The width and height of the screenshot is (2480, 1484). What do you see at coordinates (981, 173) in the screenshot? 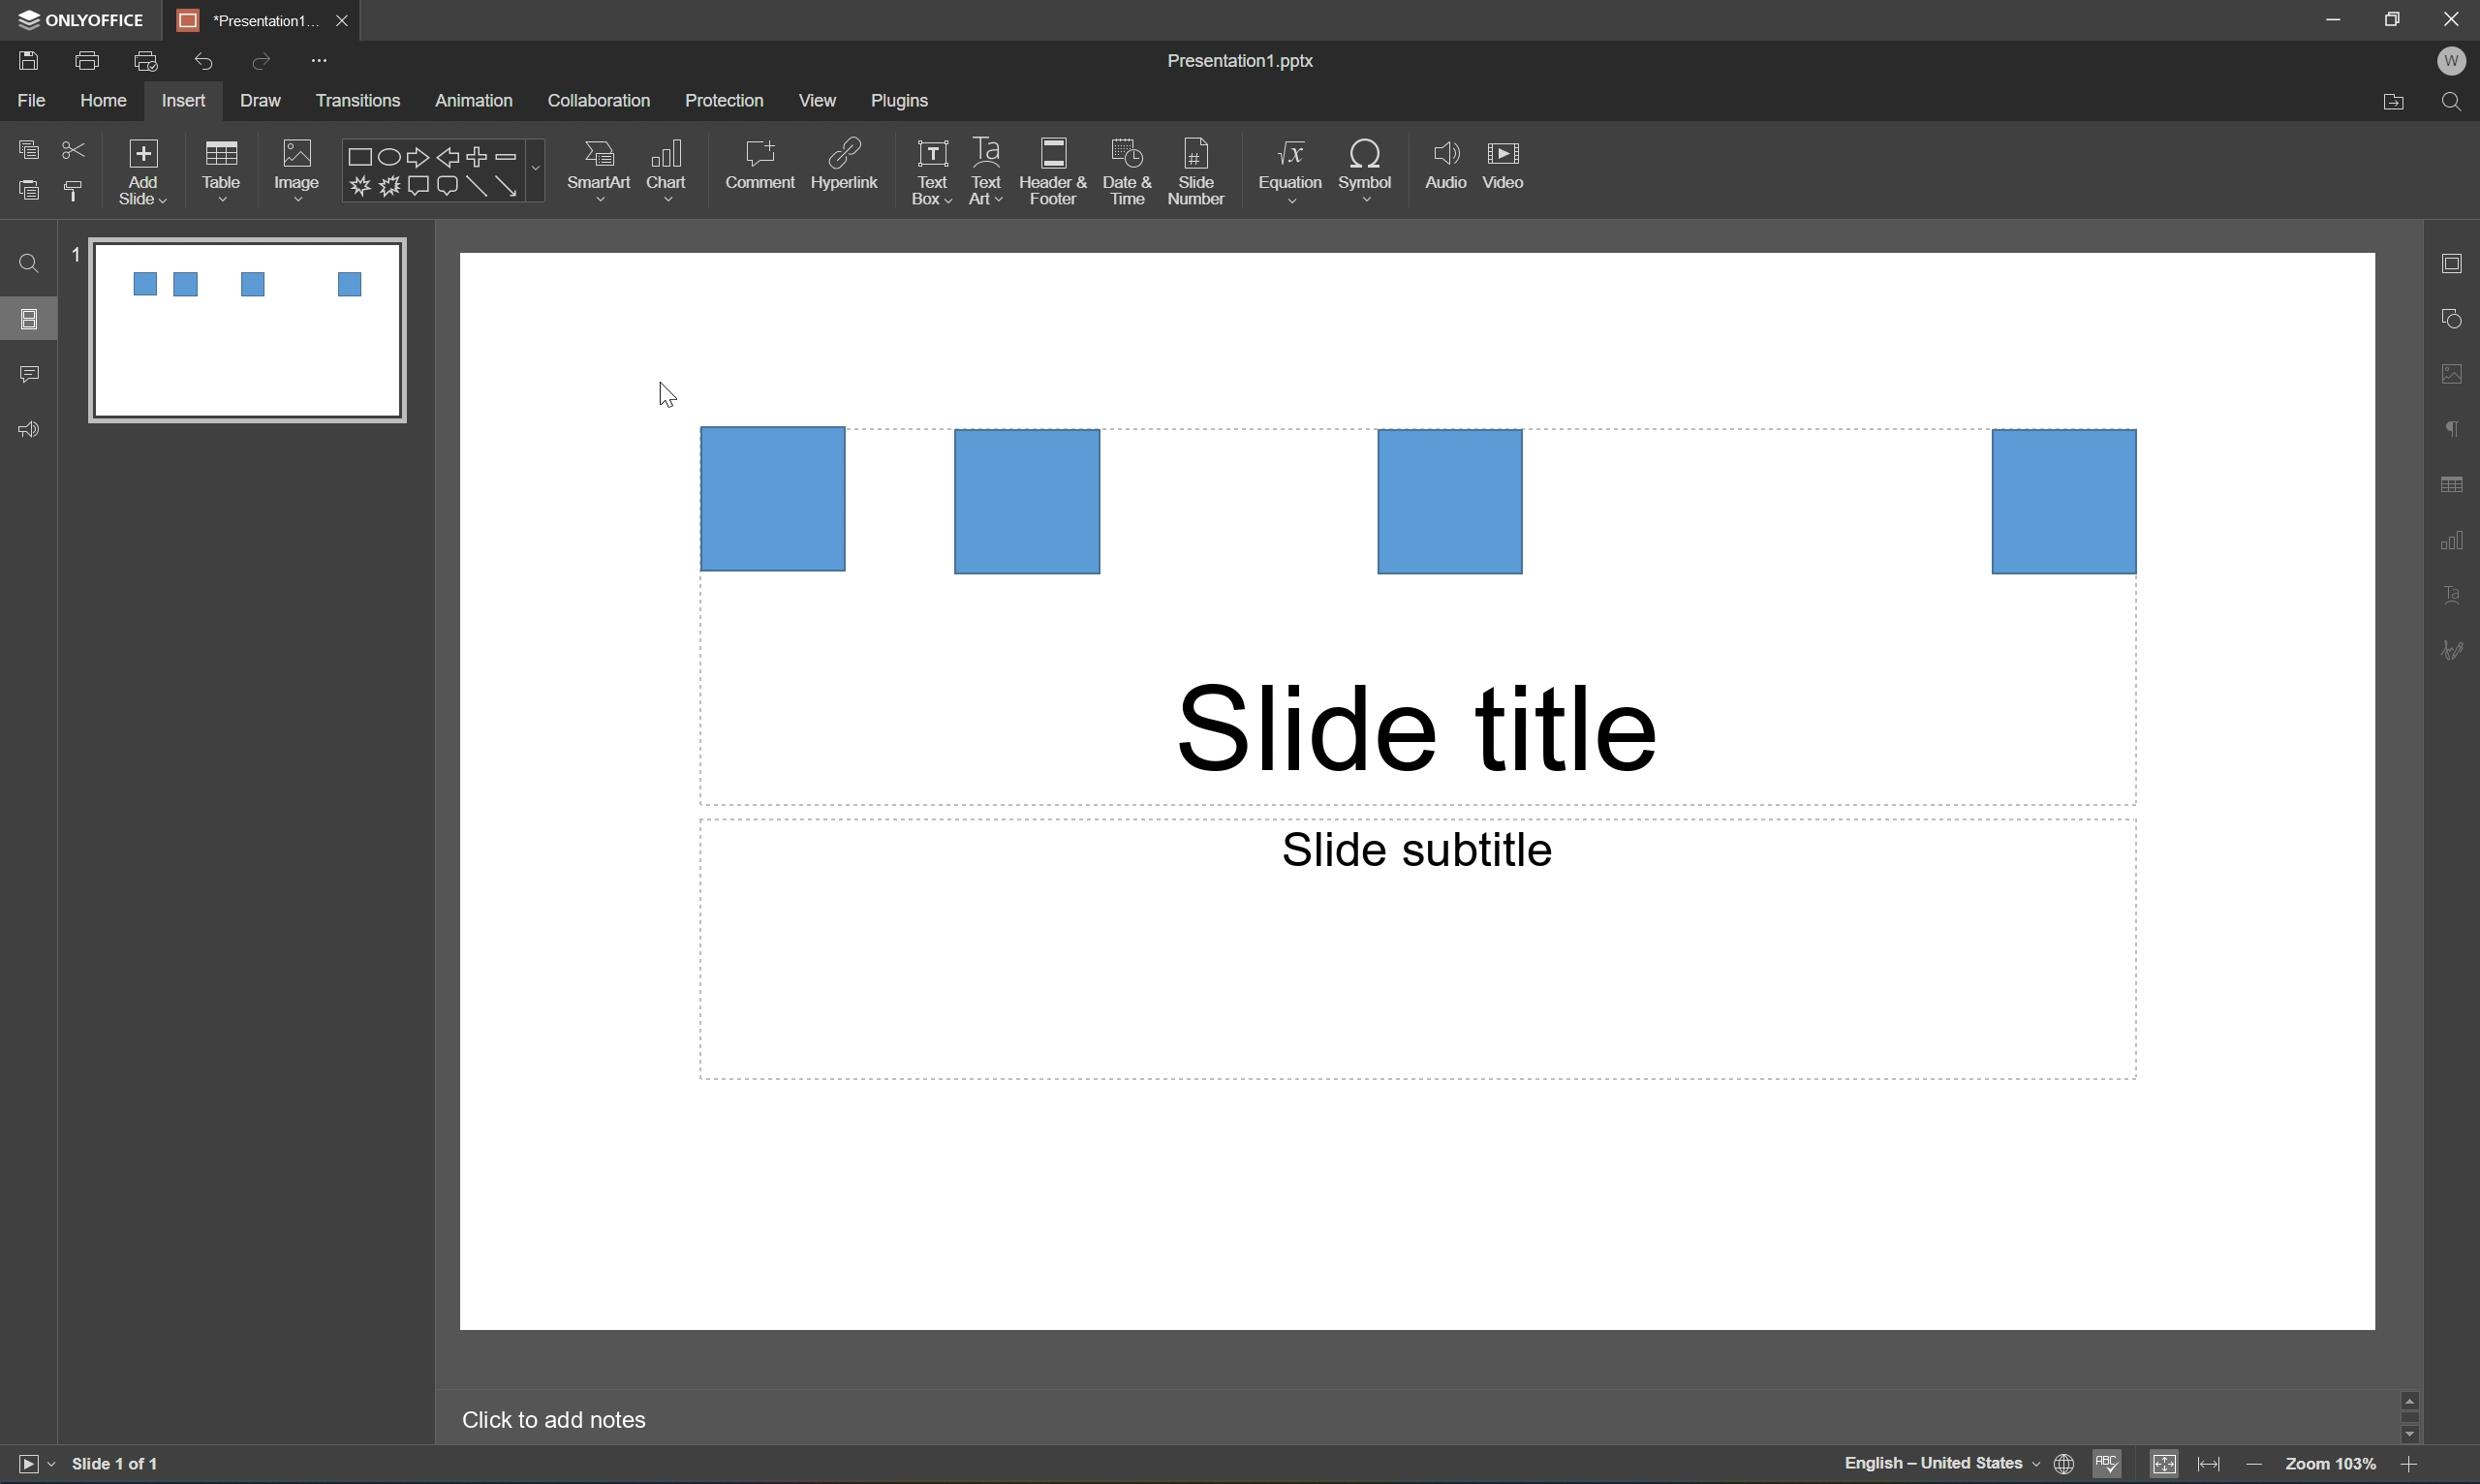
I see `text art` at bounding box center [981, 173].